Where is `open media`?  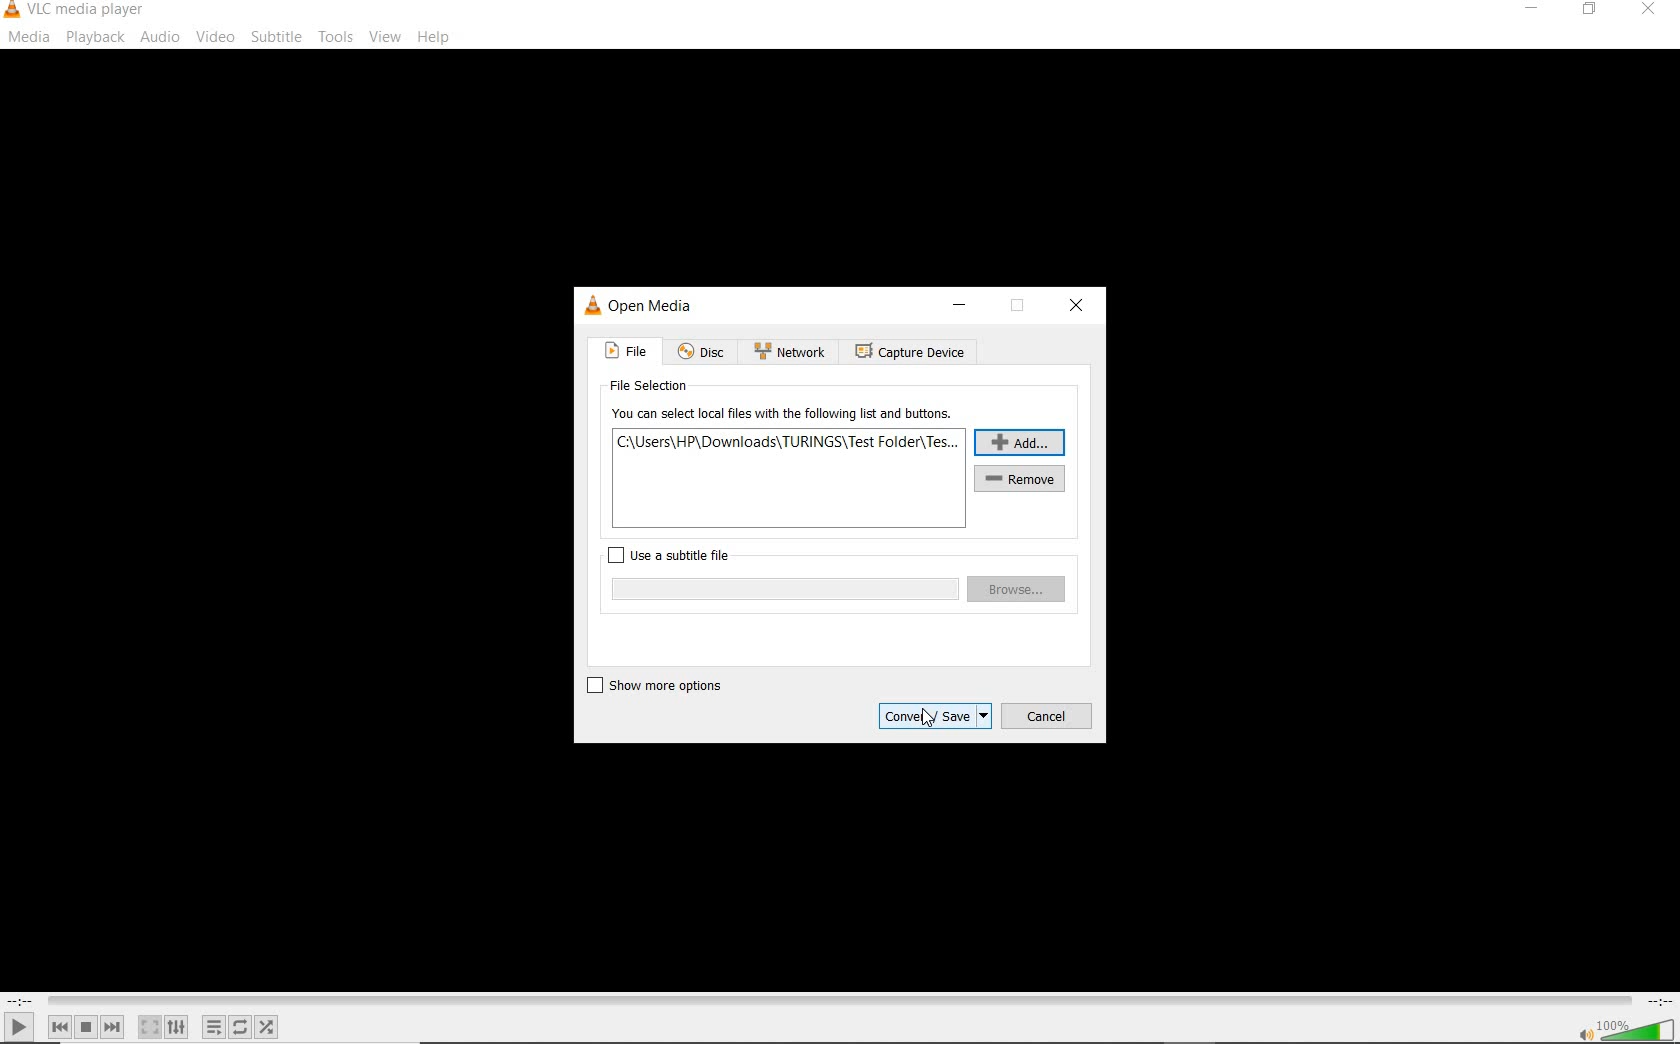
open media is located at coordinates (640, 306).